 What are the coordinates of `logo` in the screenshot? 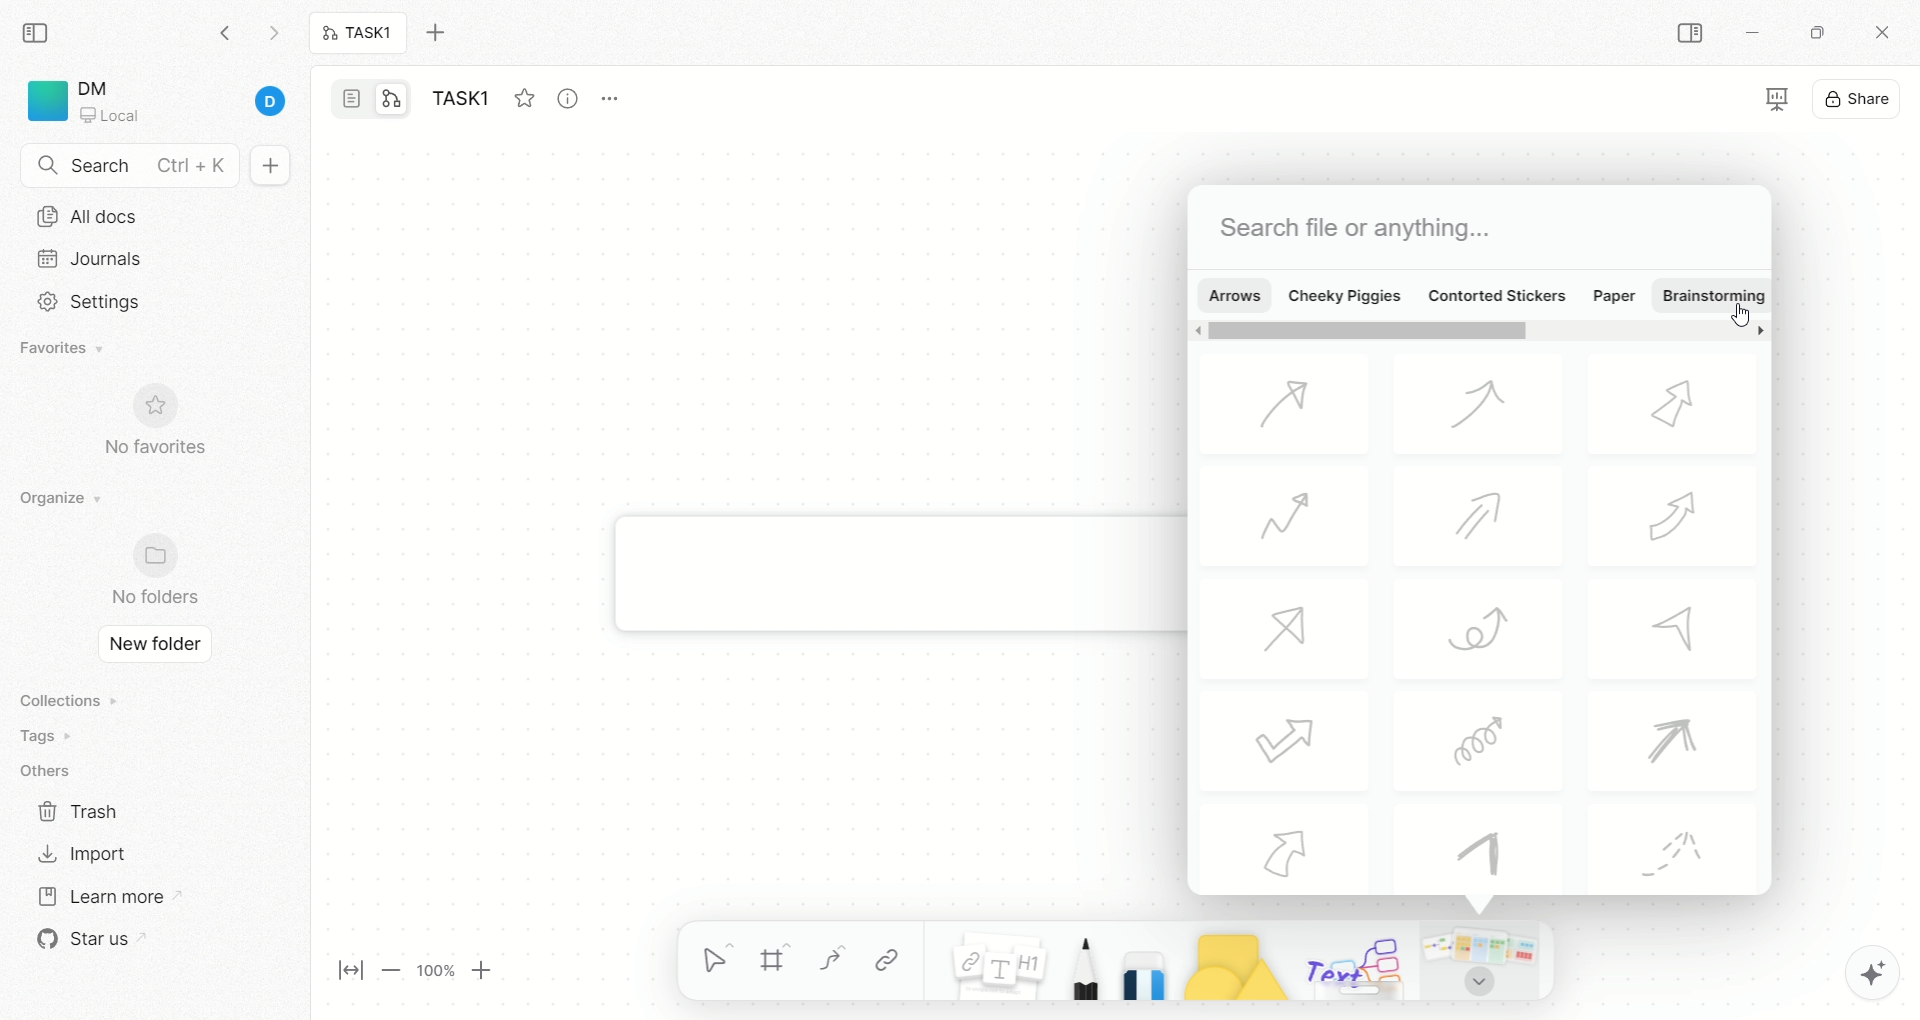 It's located at (44, 101).